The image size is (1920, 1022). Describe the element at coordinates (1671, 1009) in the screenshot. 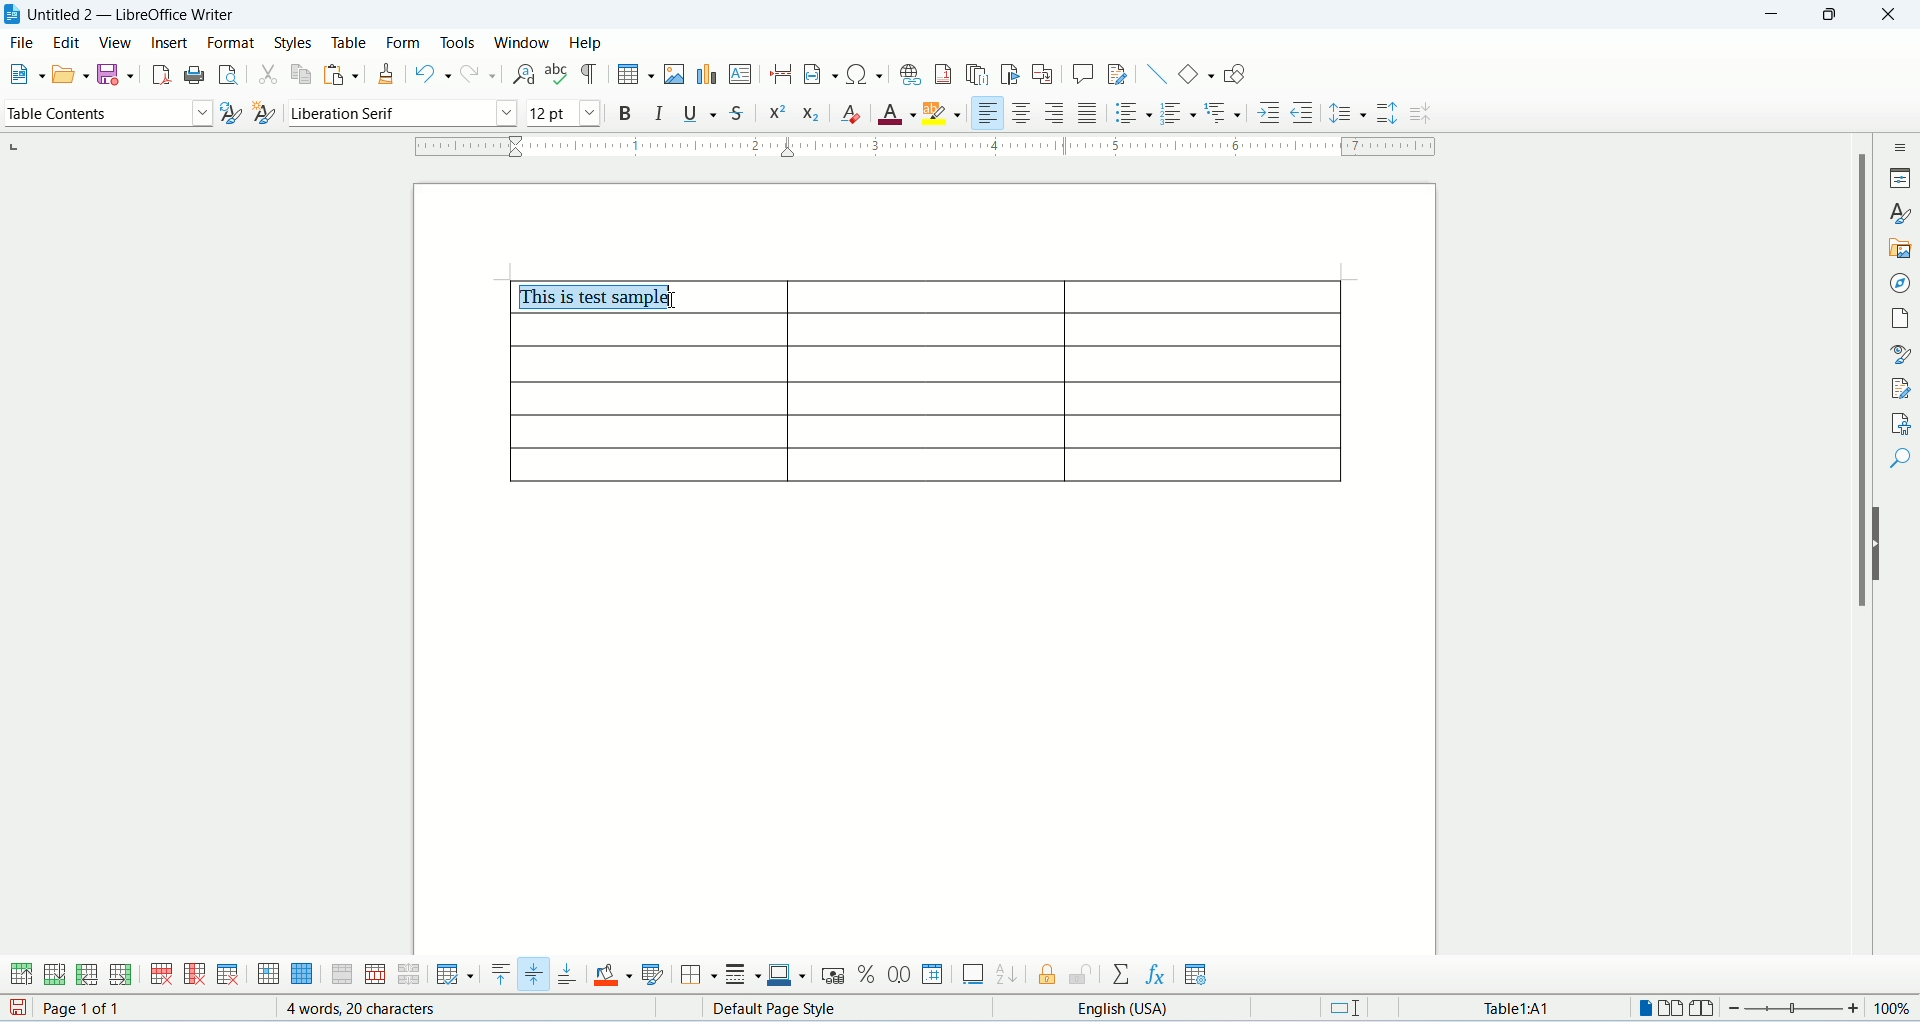

I see `two page view` at that location.